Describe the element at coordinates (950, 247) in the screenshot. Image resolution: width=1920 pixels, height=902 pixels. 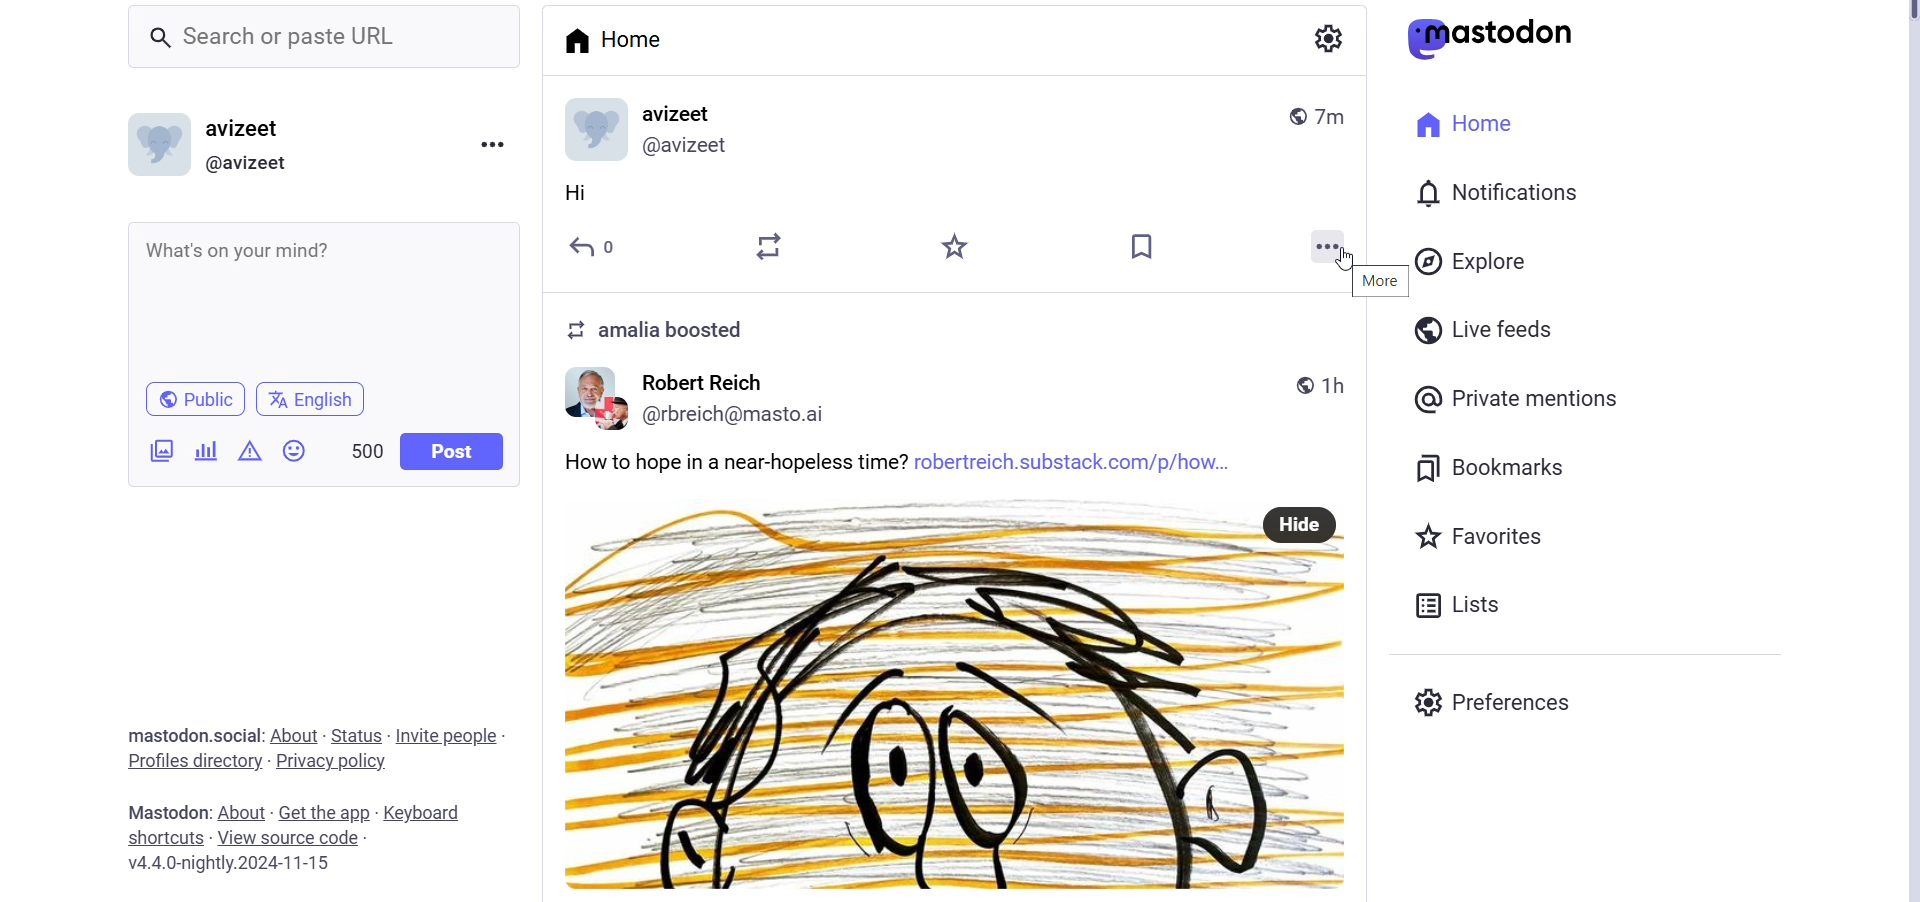
I see `Favorites` at that location.